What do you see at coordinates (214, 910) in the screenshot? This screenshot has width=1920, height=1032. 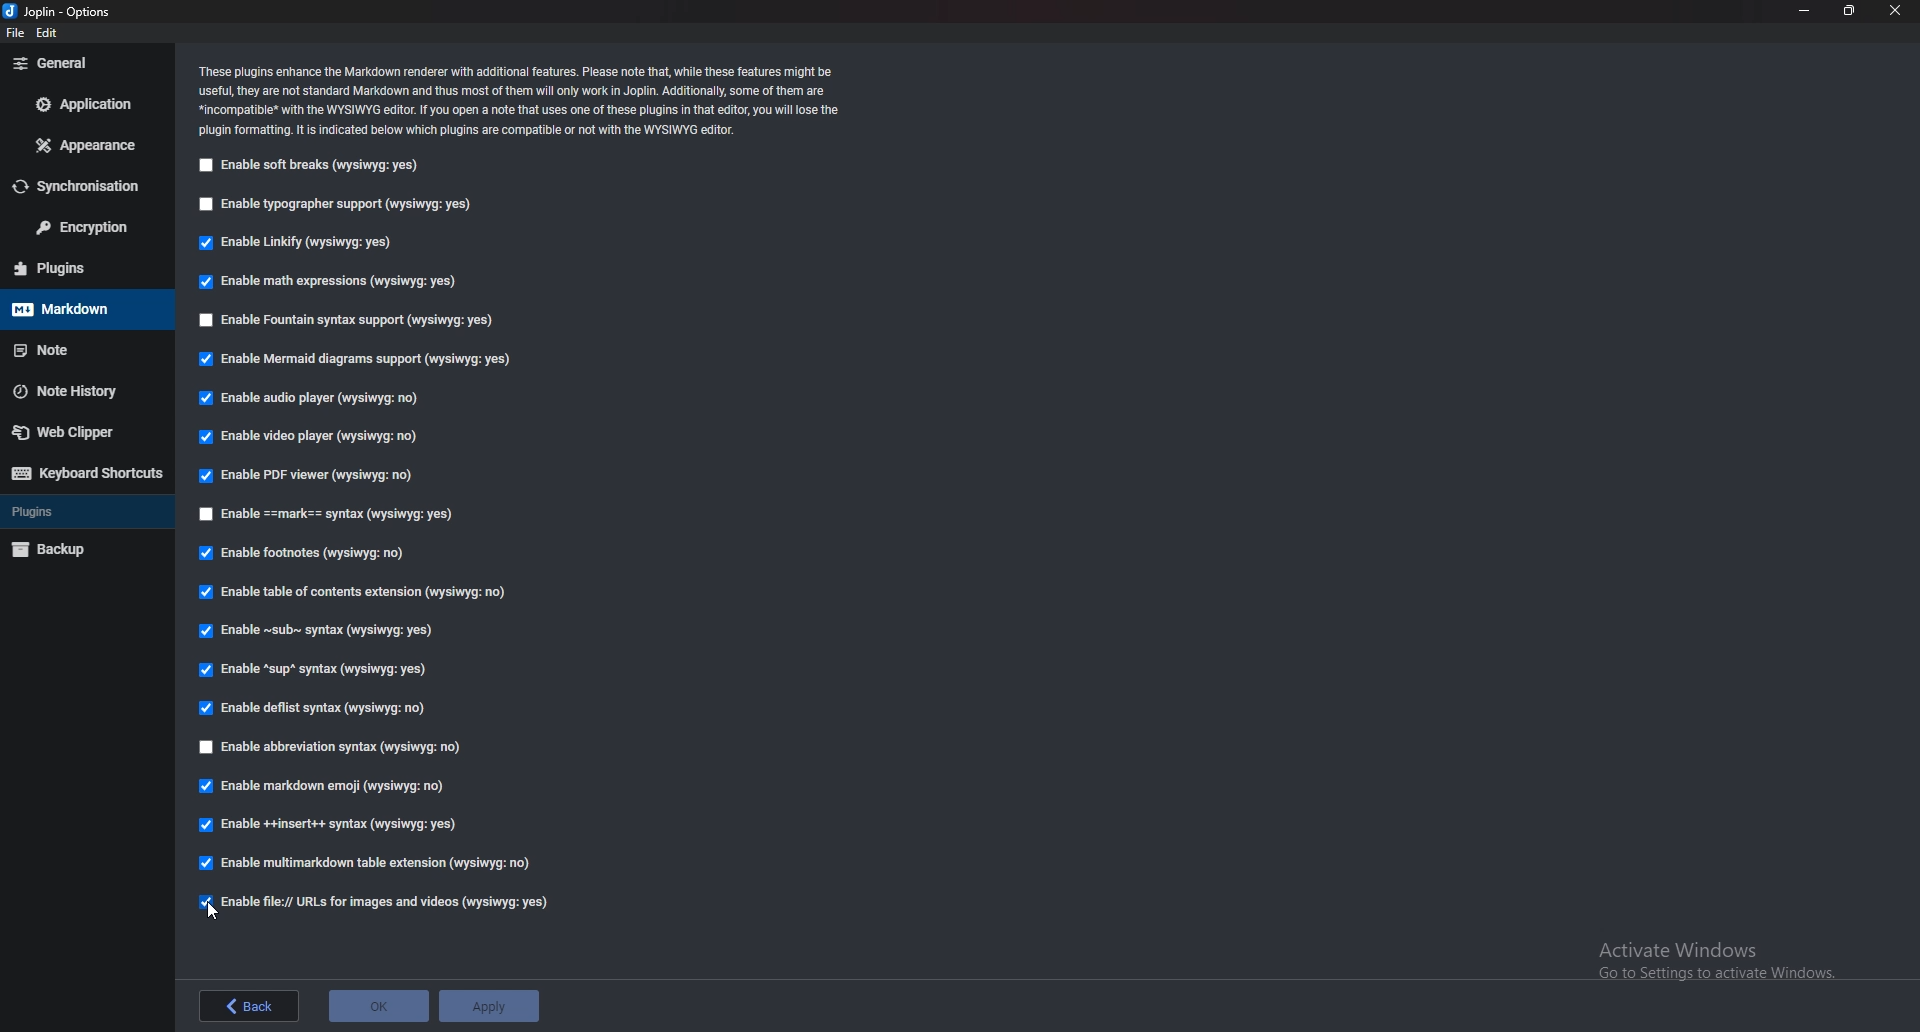 I see `cursor` at bounding box center [214, 910].